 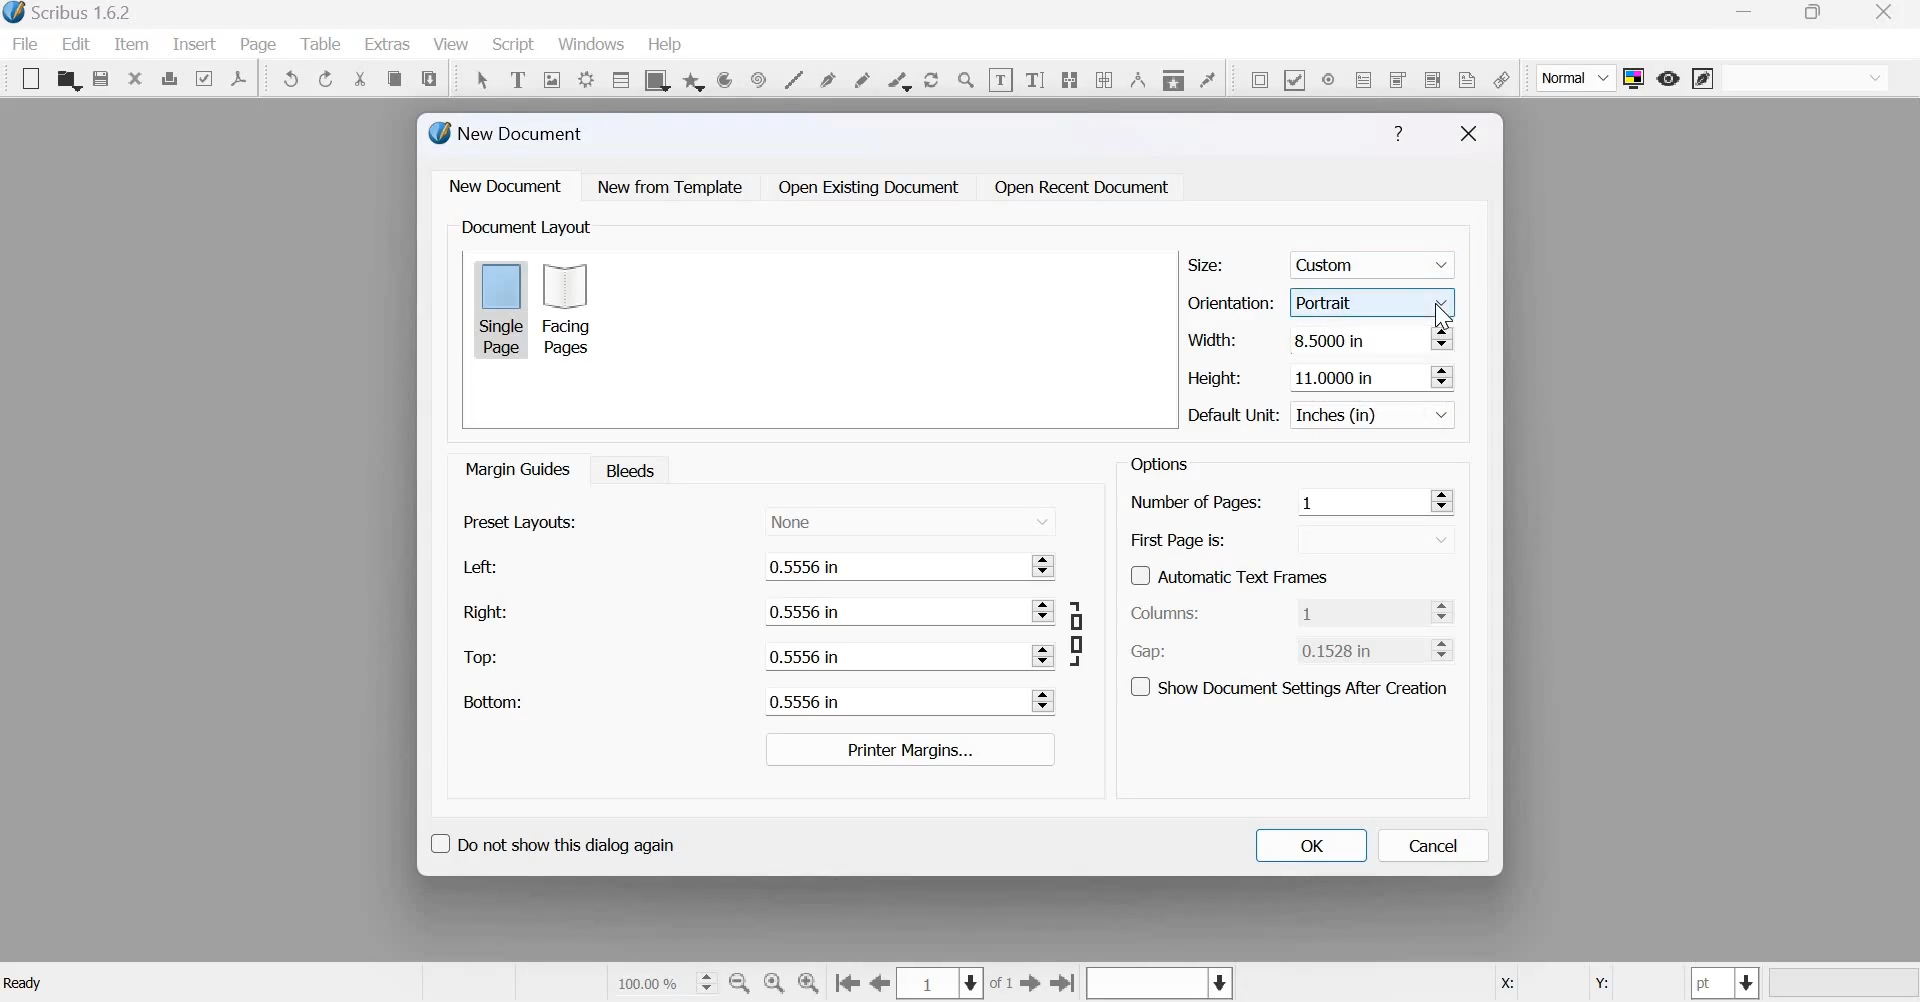 What do you see at coordinates (591, 46) in the screenshot?
I see `windows` at bounding box center [591, 46].